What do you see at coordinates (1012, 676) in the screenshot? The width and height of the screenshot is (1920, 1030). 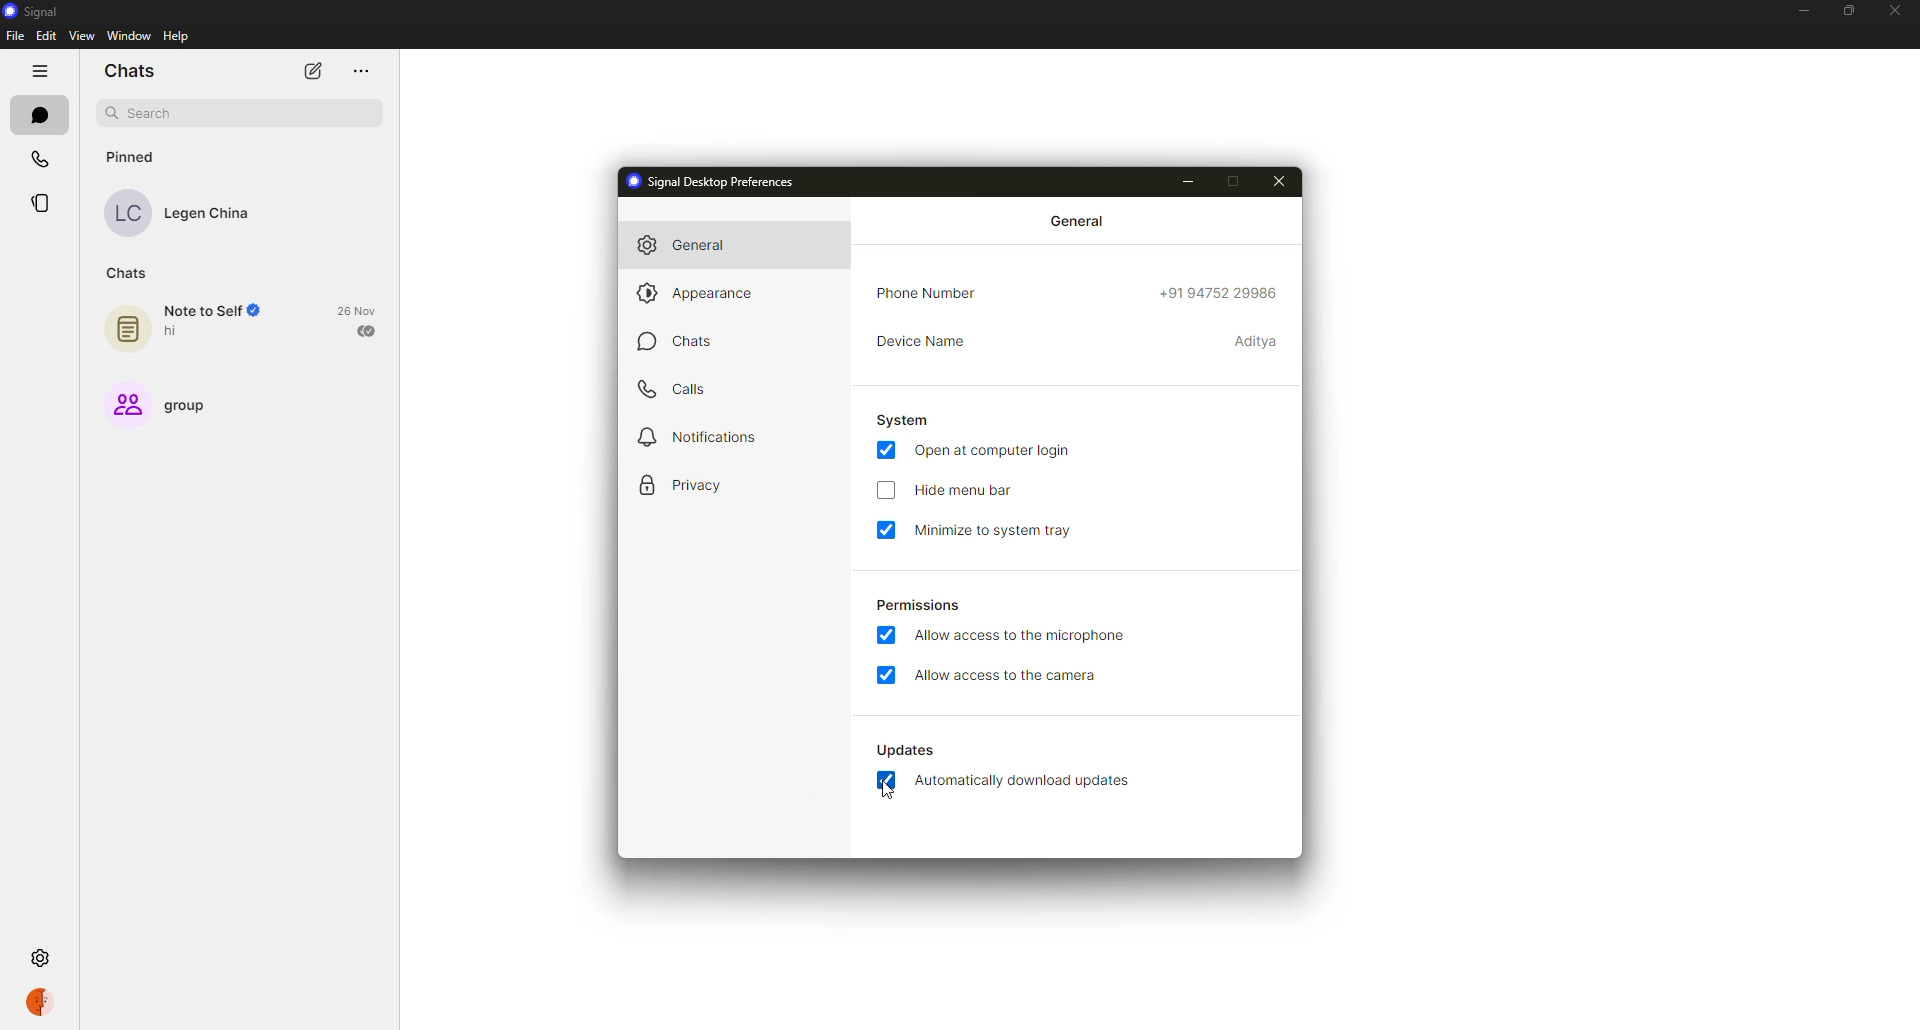 I see `allow access to camera` at bounding box center [1012, 676].